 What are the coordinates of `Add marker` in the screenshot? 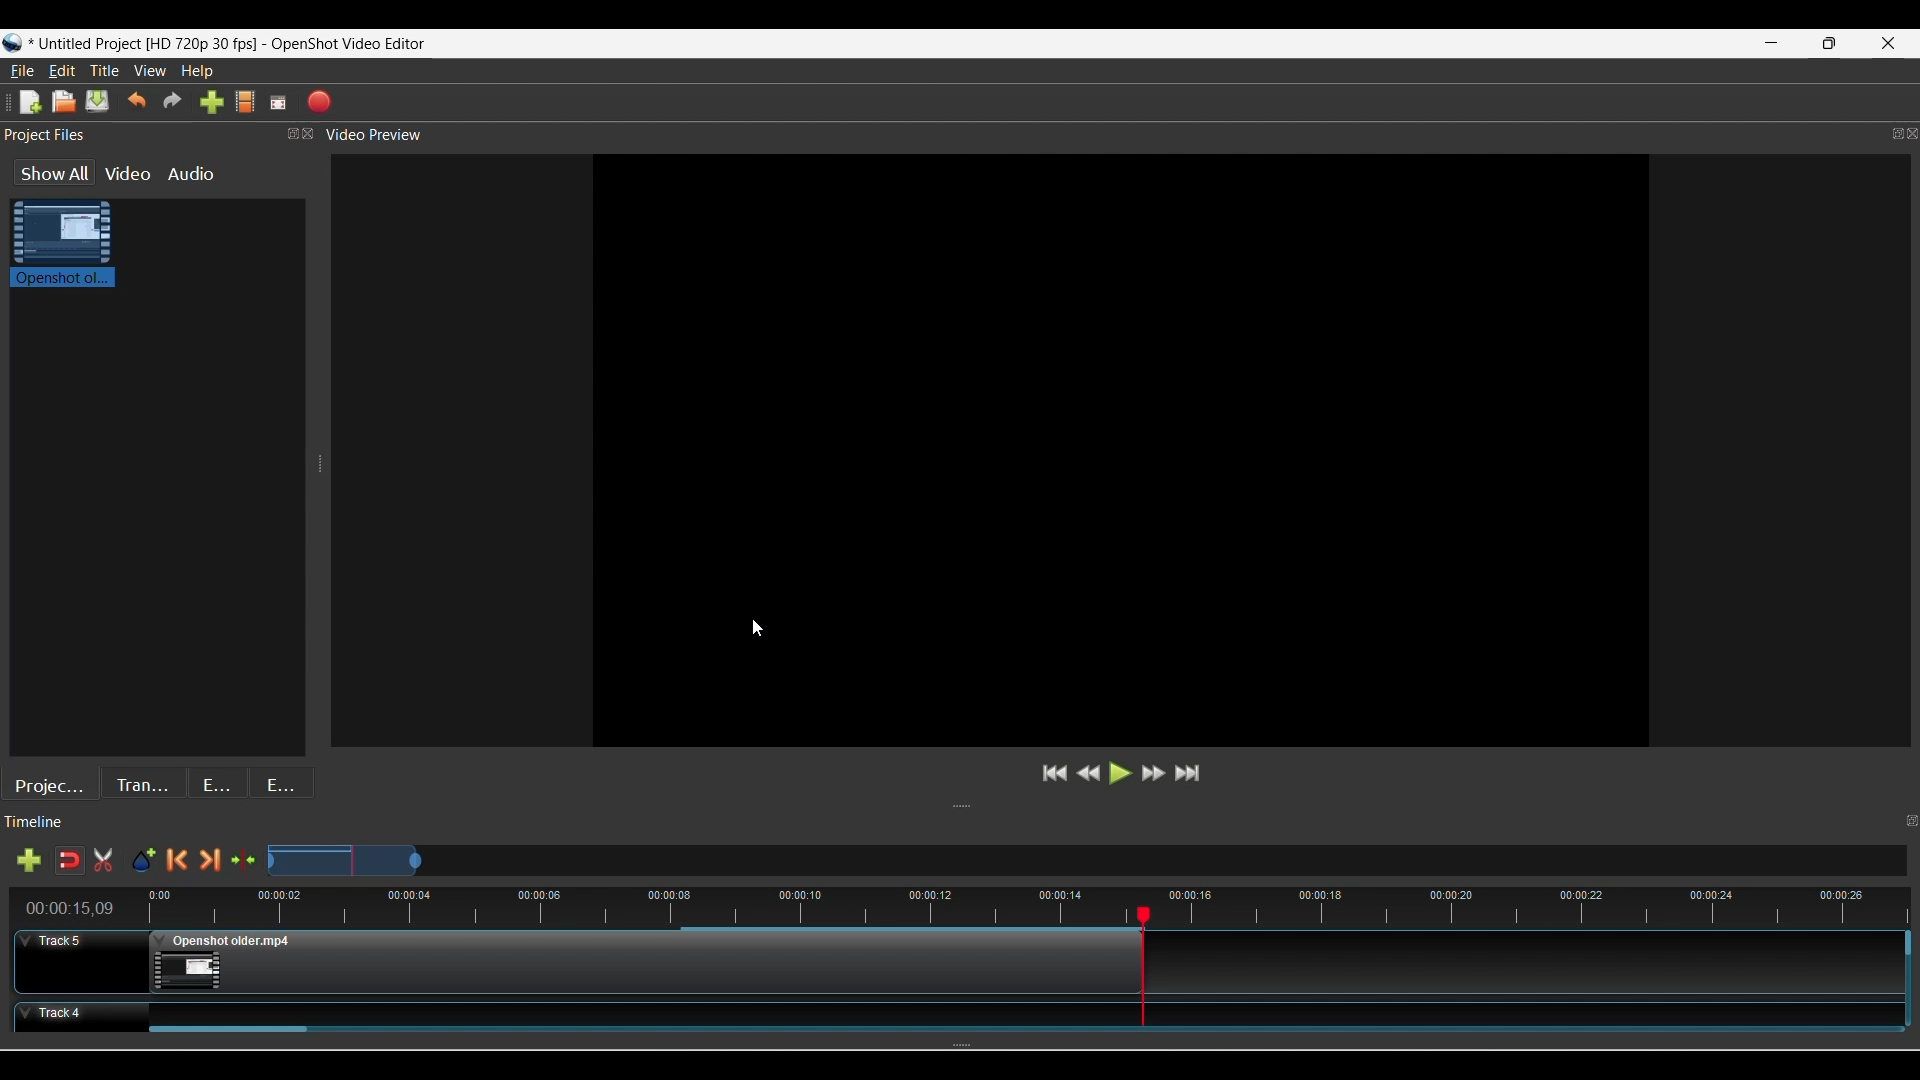 It's located at (143, 861).